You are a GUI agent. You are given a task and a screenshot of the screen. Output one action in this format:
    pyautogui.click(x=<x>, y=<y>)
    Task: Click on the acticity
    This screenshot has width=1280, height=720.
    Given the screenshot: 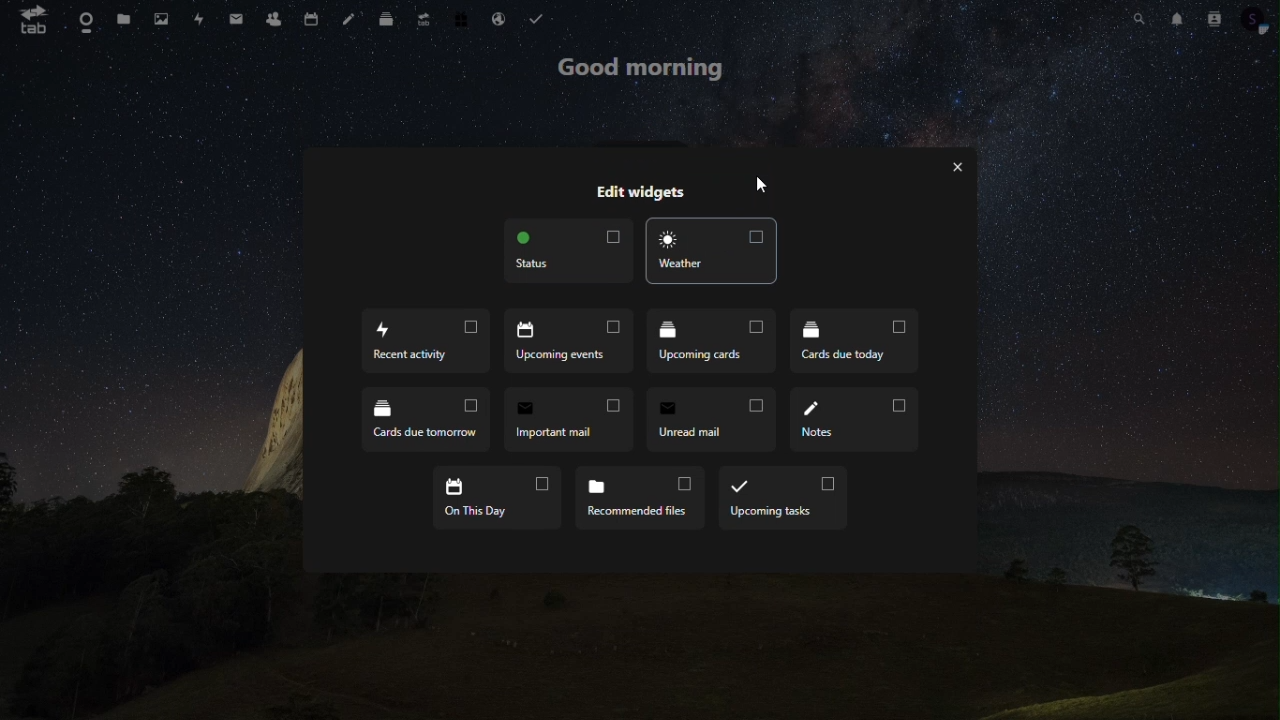 What is the action you would take?
    pyautogui.click(x=201, y=21)
    